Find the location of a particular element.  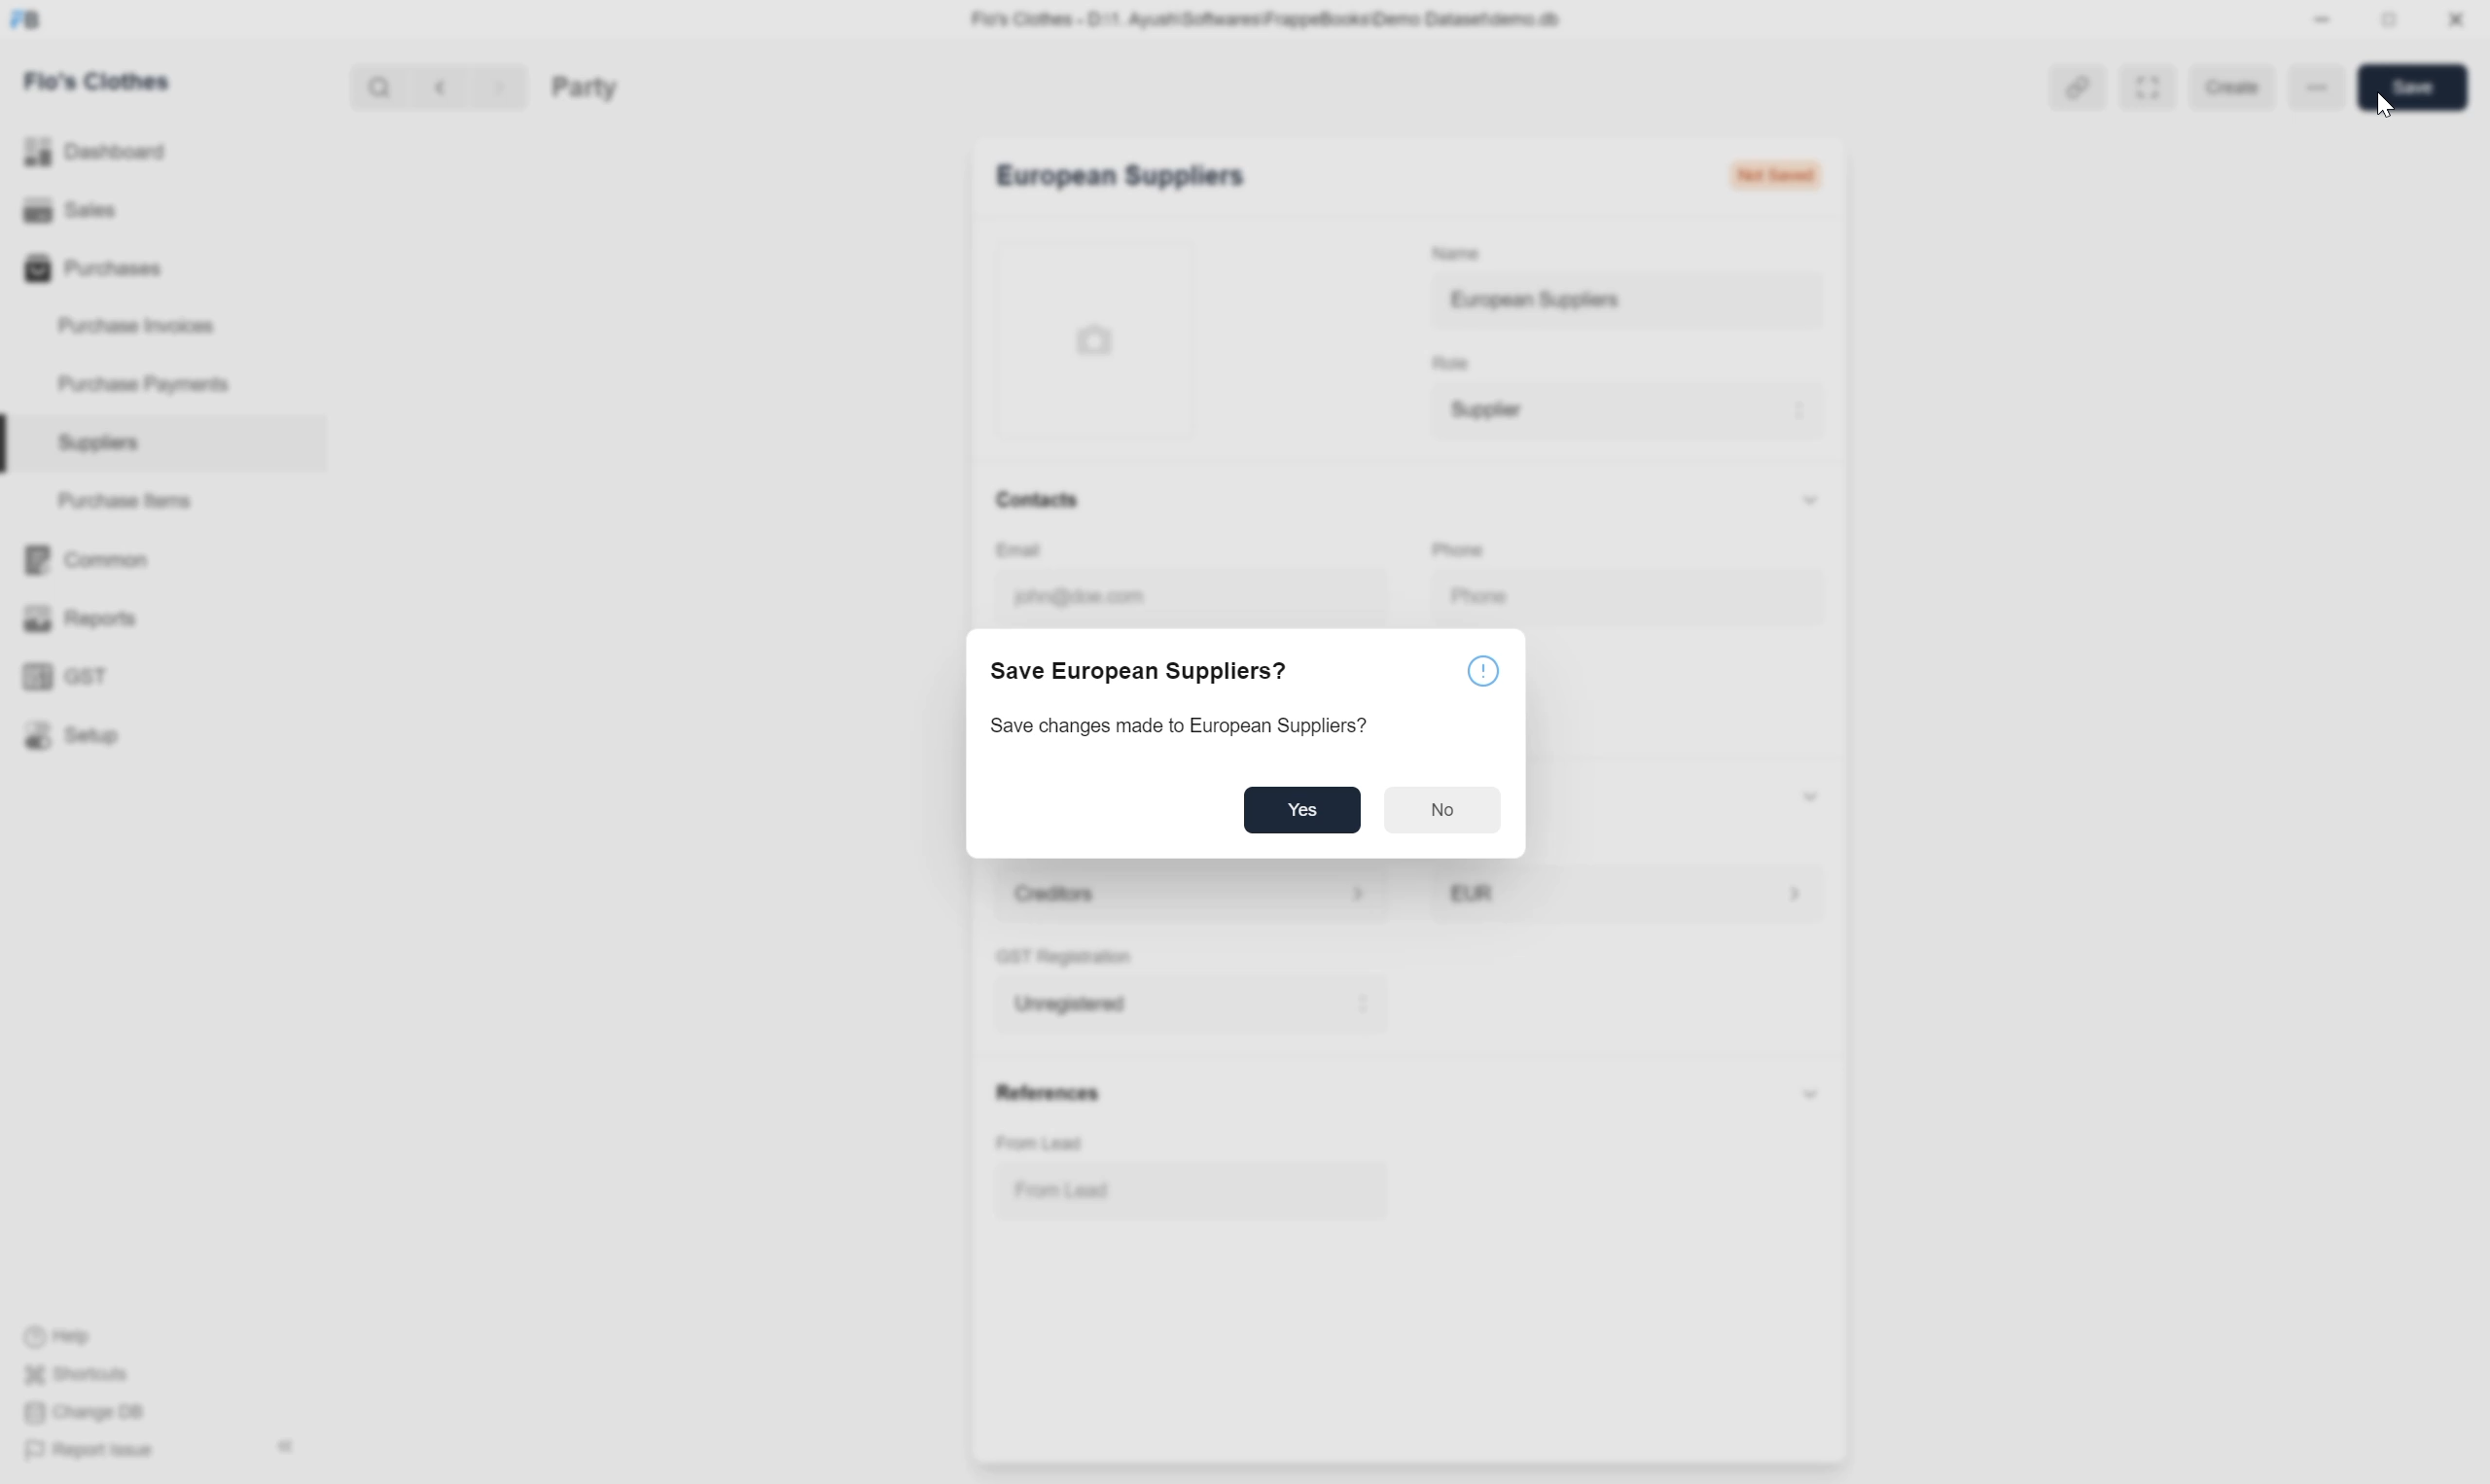

contacts is located at coordinates (1037, 497).